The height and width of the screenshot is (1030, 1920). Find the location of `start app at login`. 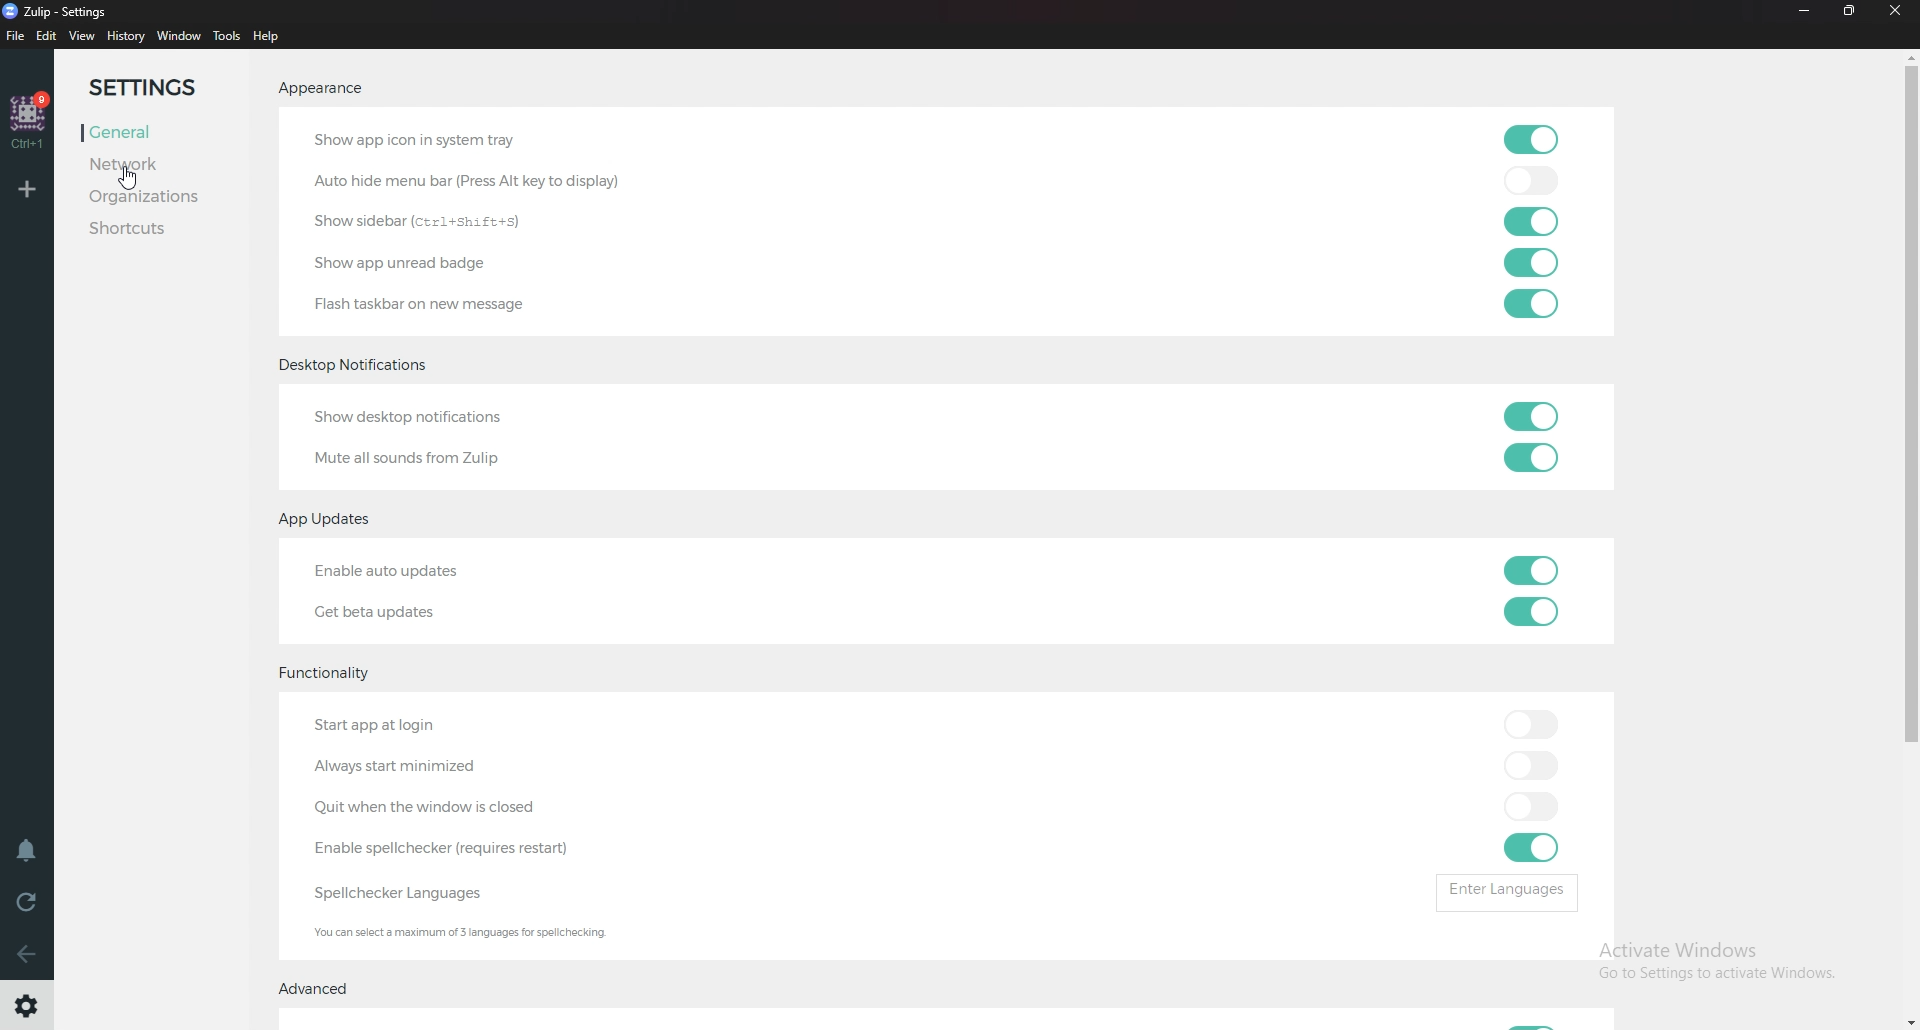

start app at login is located at coordinates (429, 724).